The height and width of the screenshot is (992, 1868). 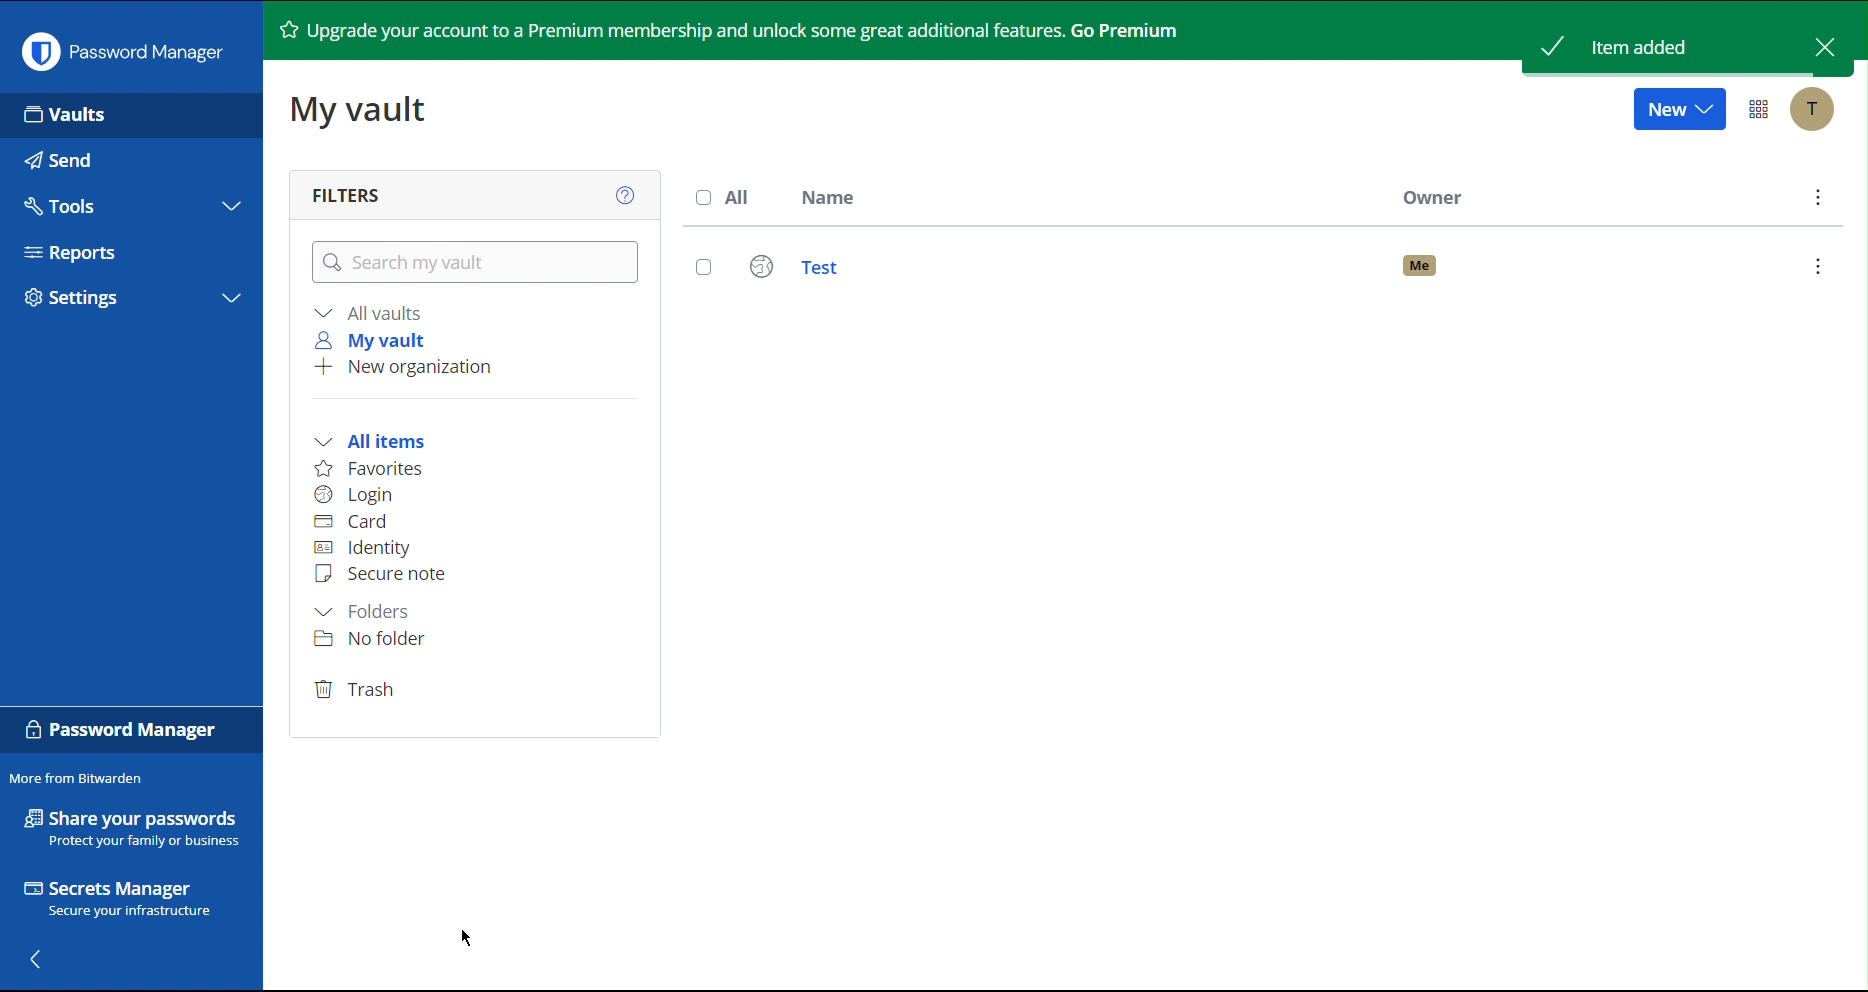 I want to click on Back, so click(x=37, y=964).